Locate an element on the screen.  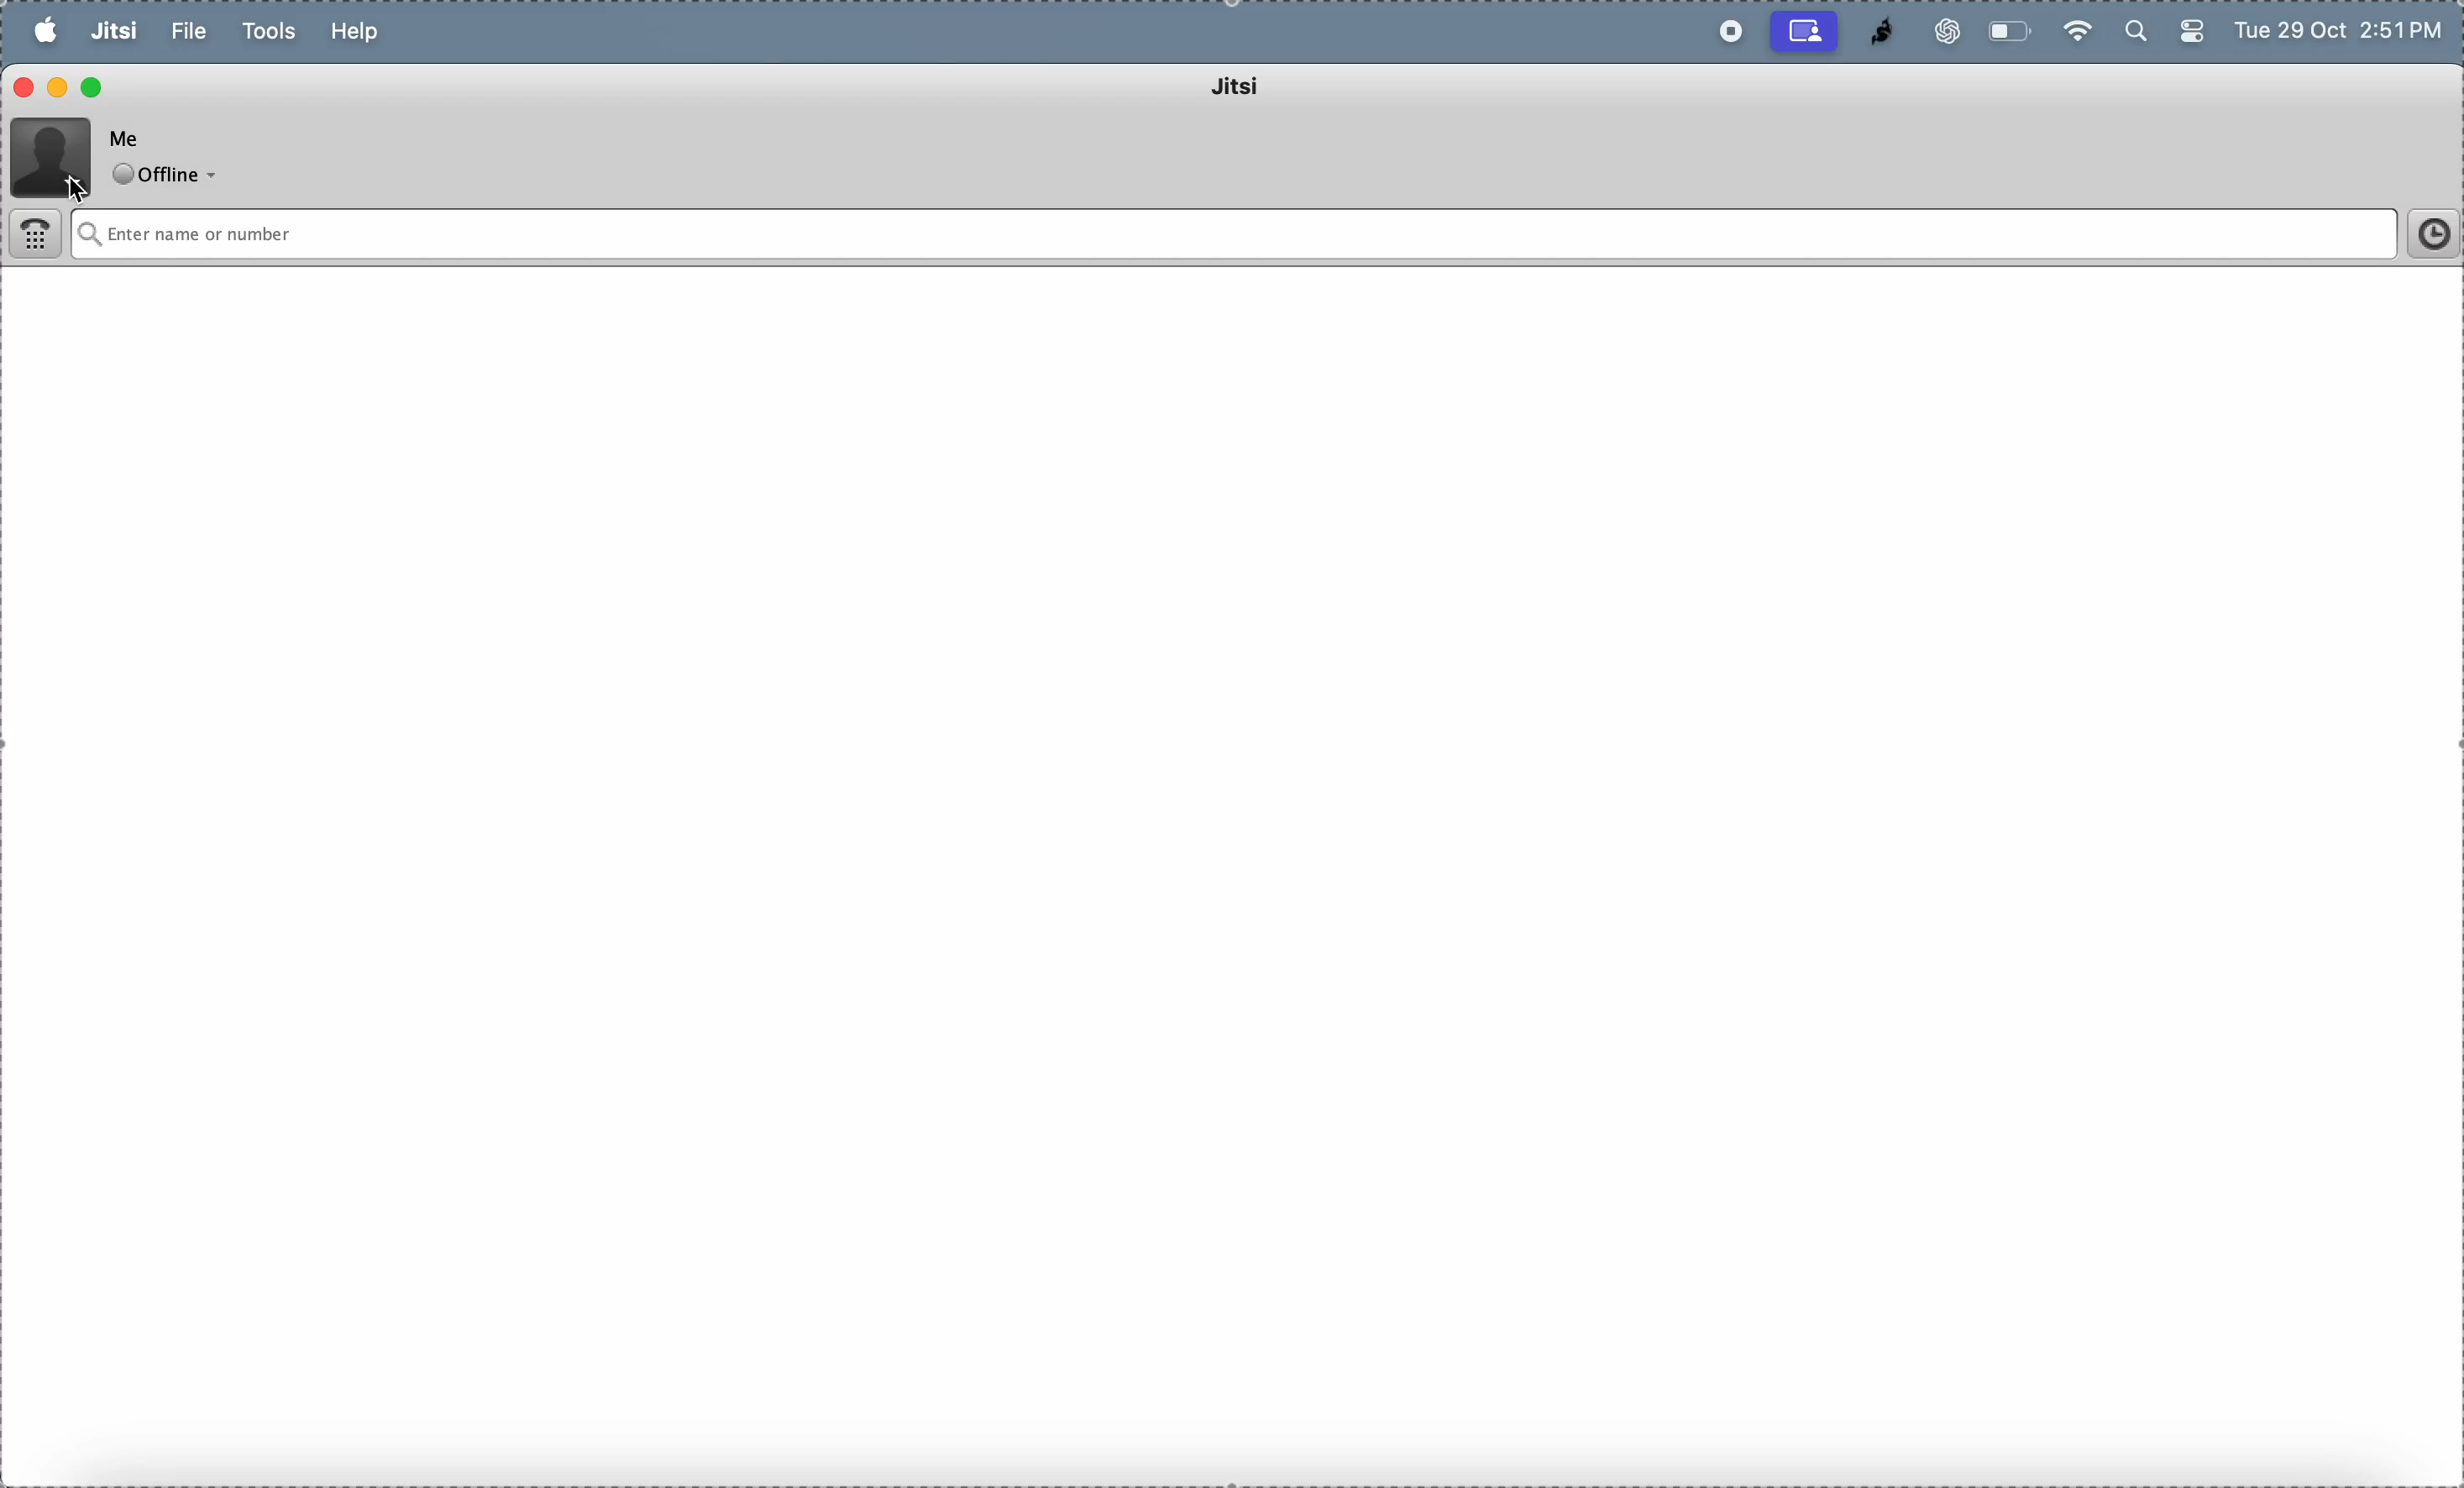
Tue 29 Oct 2:51 PM is located at coordinates (2342, 33).